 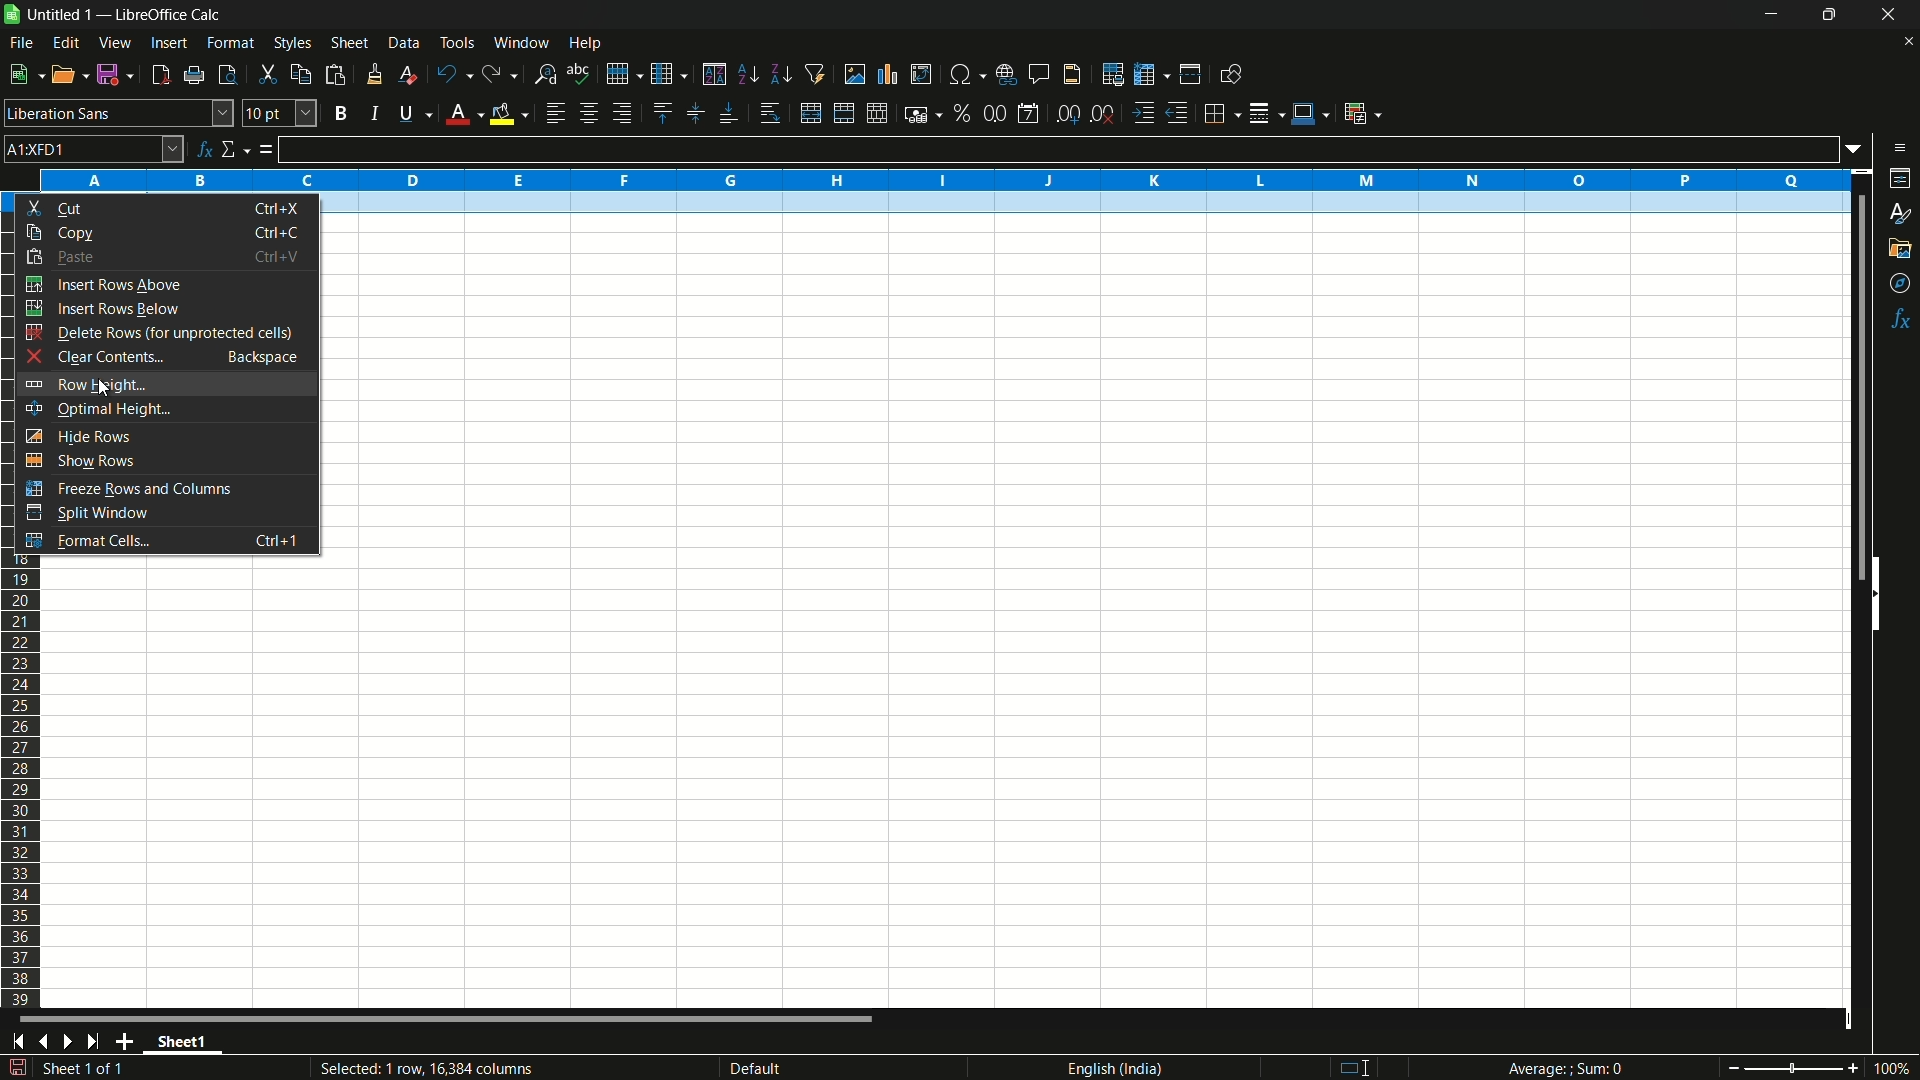 What do you see at coordinates (119, 113) in the screenshot?
I see `font name` at bounding box center [119, 113].